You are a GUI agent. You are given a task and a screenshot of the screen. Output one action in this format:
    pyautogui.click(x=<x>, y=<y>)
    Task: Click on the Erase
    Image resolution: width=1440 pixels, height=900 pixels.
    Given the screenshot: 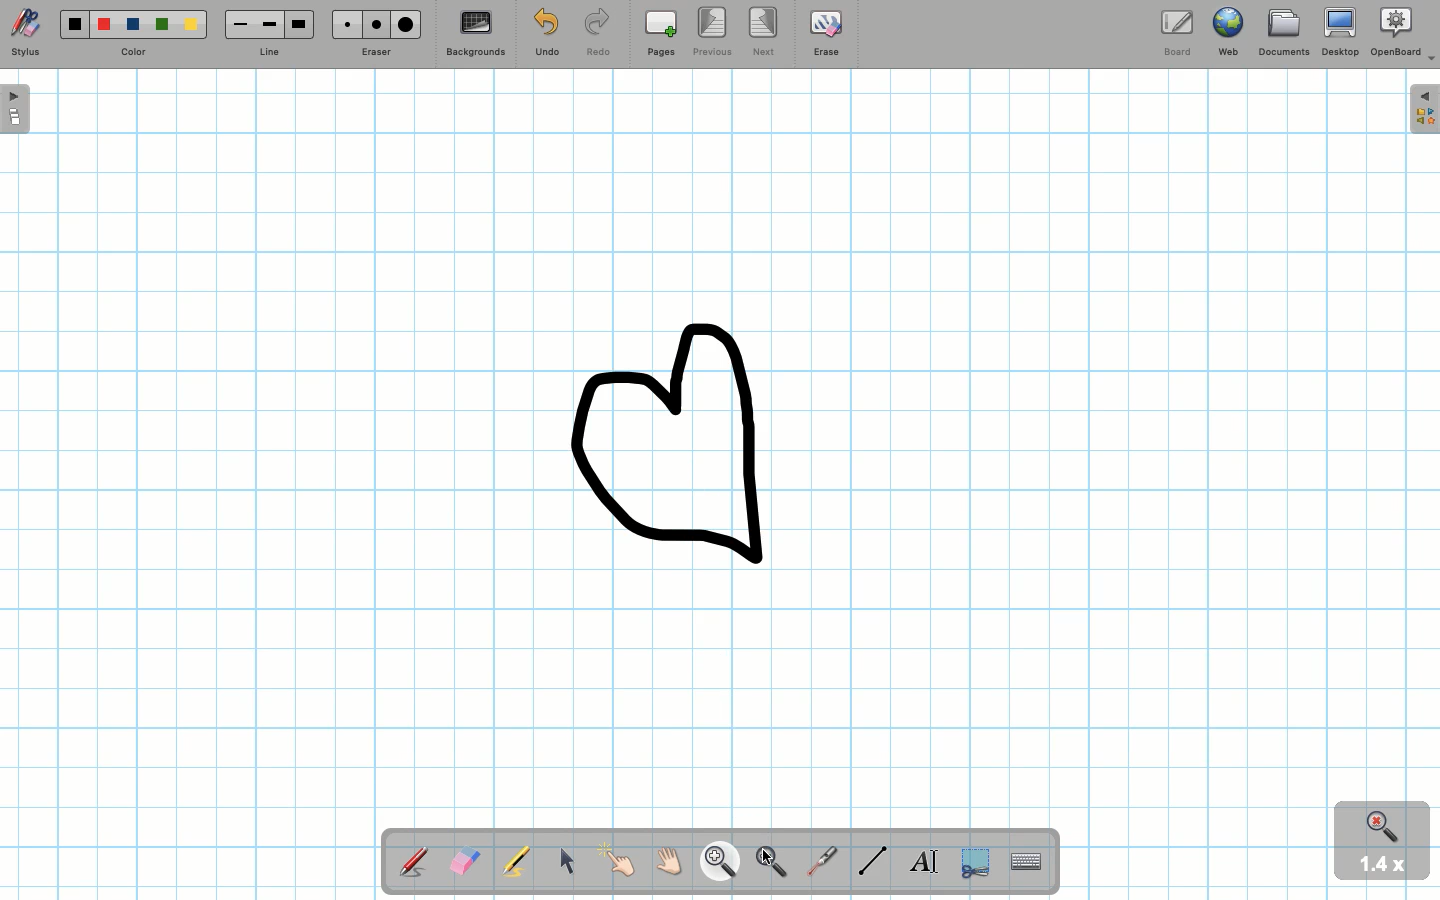 What is the action you would take?
    pyautogui.click(x=826, y=37)
    